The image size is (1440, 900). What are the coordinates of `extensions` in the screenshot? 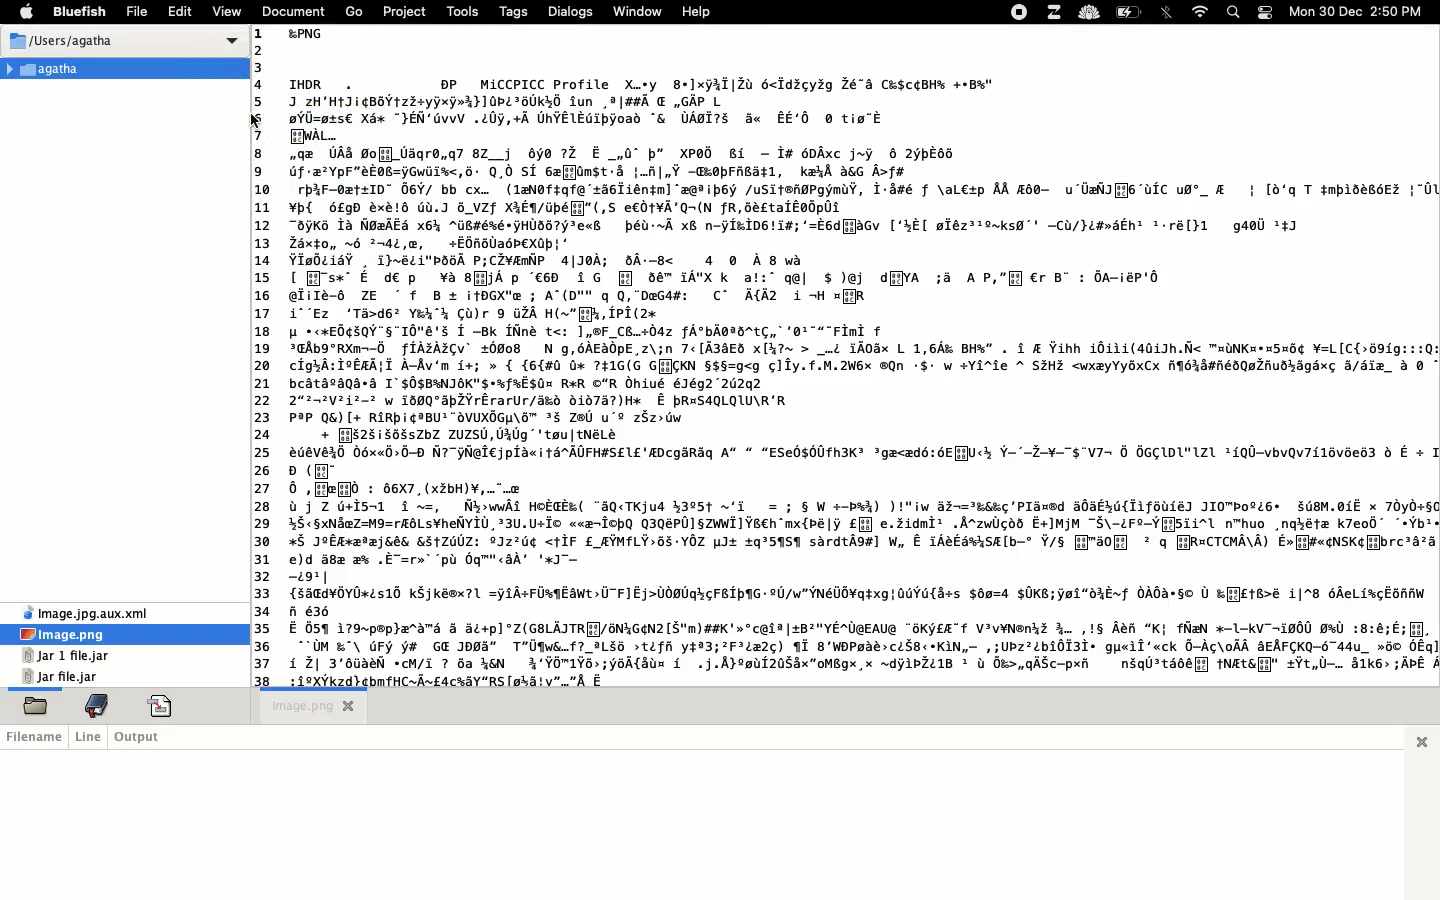 It's located at (1056, 11).